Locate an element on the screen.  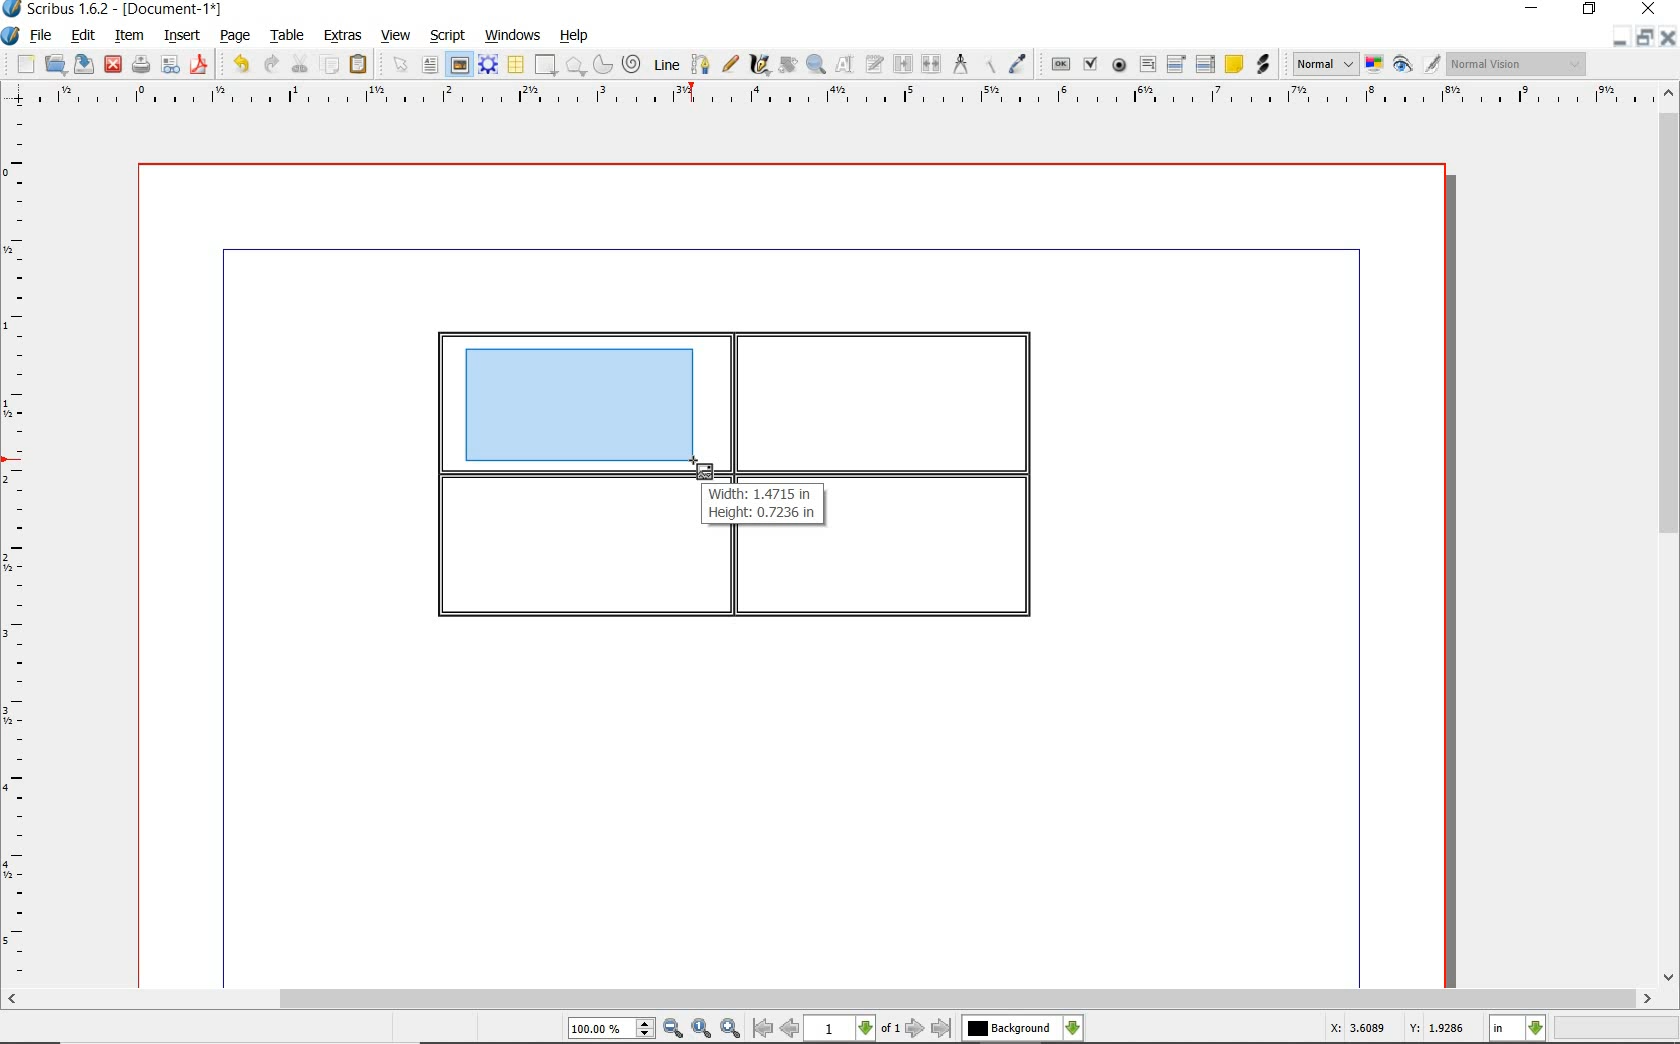
new is located at coordinates (26, 66).